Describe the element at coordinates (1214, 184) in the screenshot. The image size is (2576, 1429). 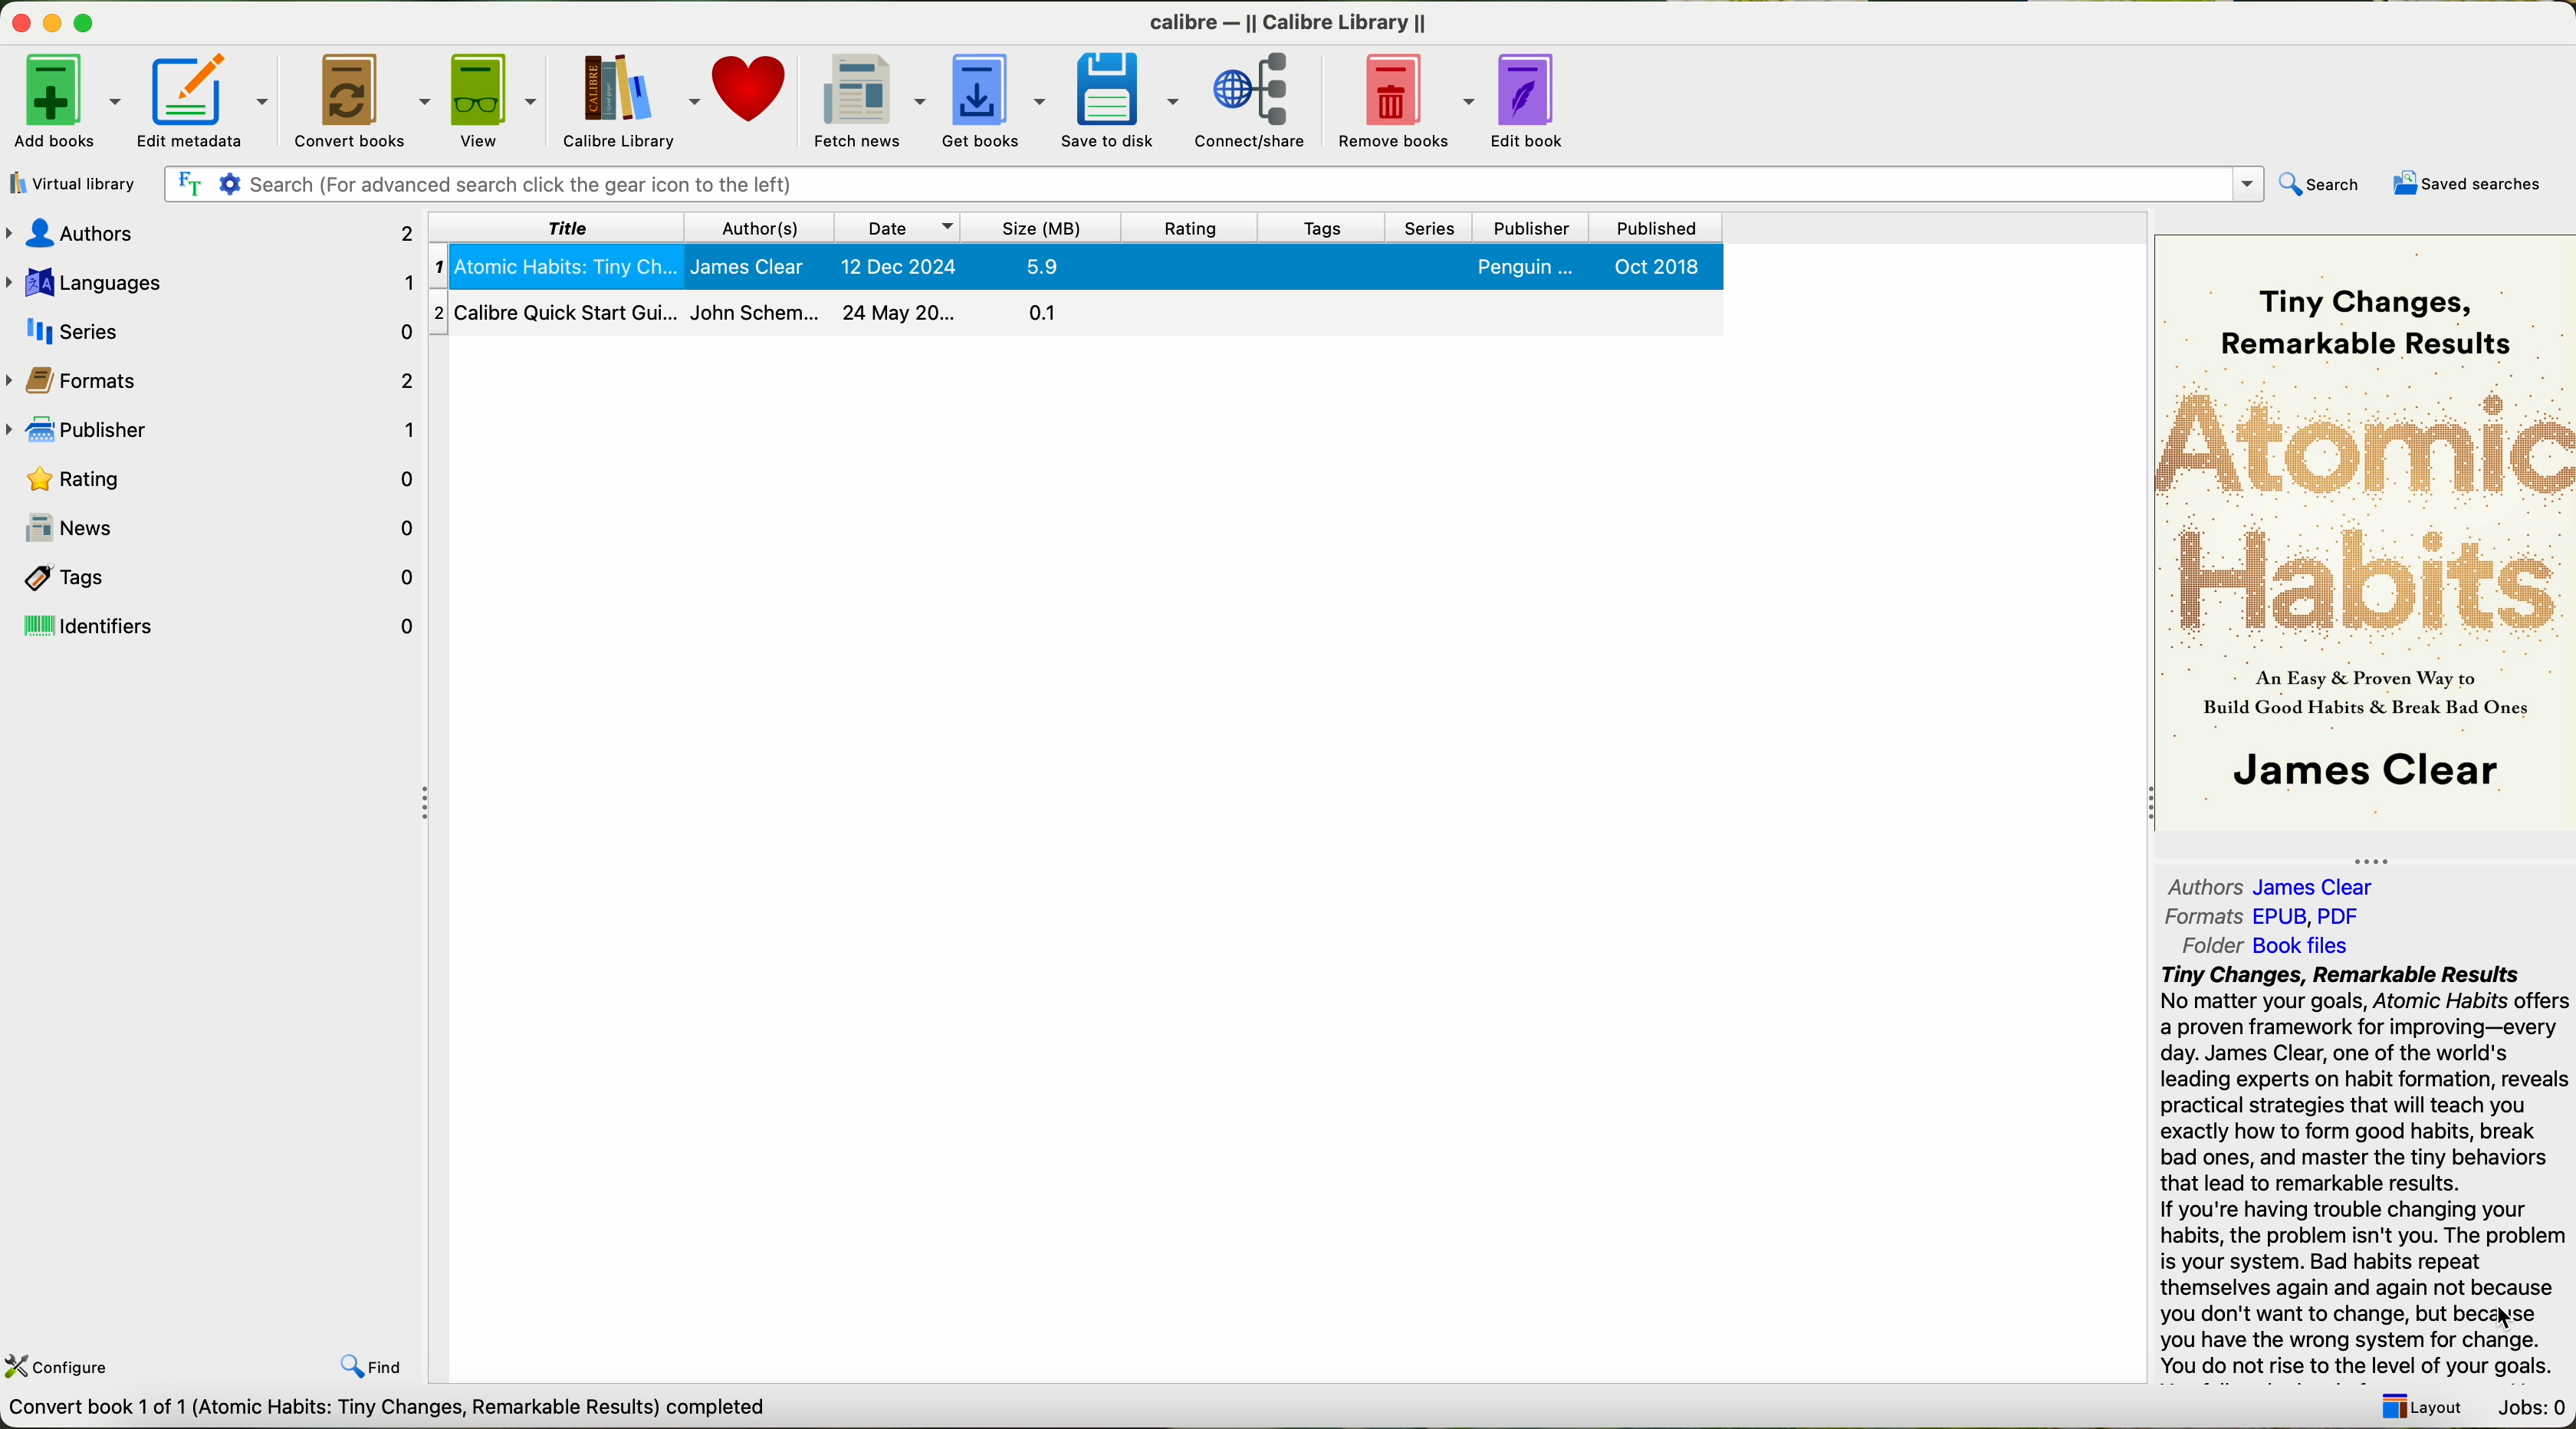
I see `search bar` at that location.